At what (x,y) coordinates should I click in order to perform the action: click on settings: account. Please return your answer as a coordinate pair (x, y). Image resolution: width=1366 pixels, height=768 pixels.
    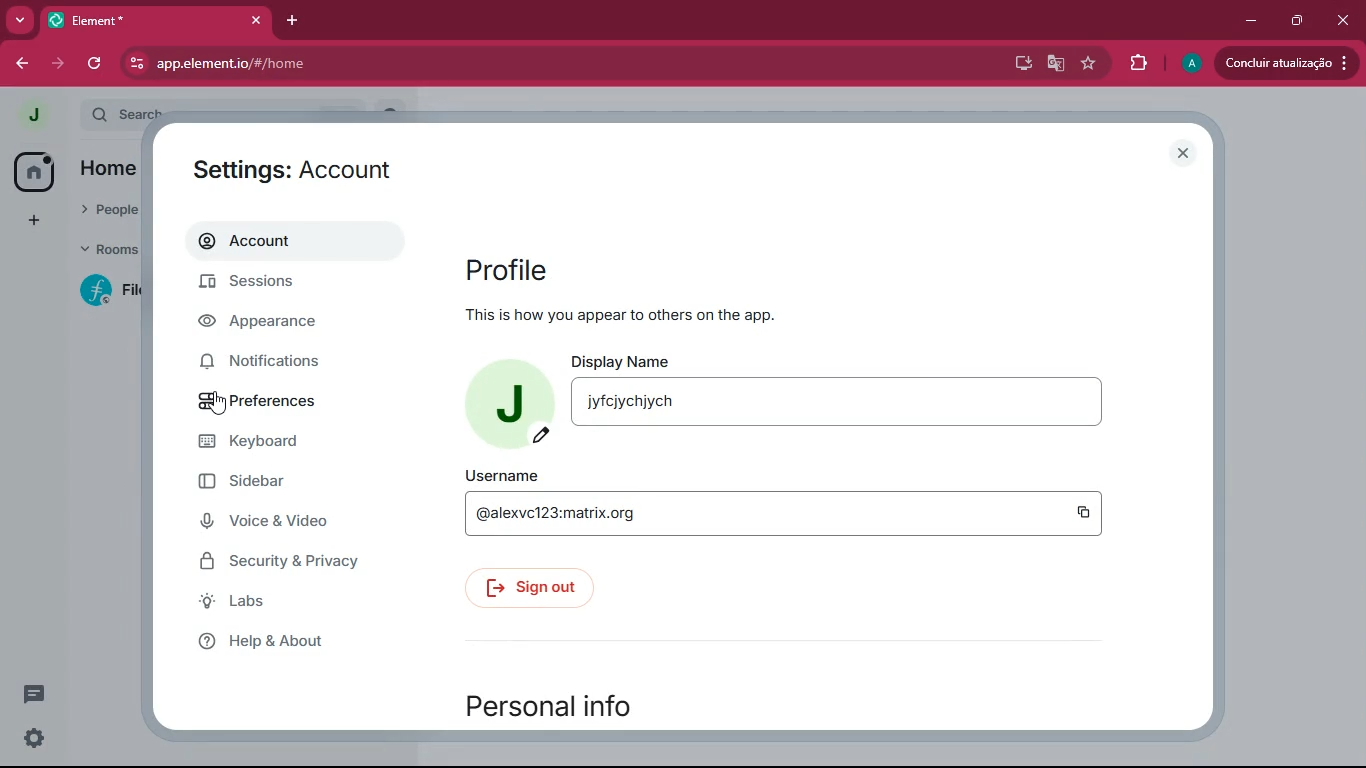
    Looking at the image, I should click on (304, 171).